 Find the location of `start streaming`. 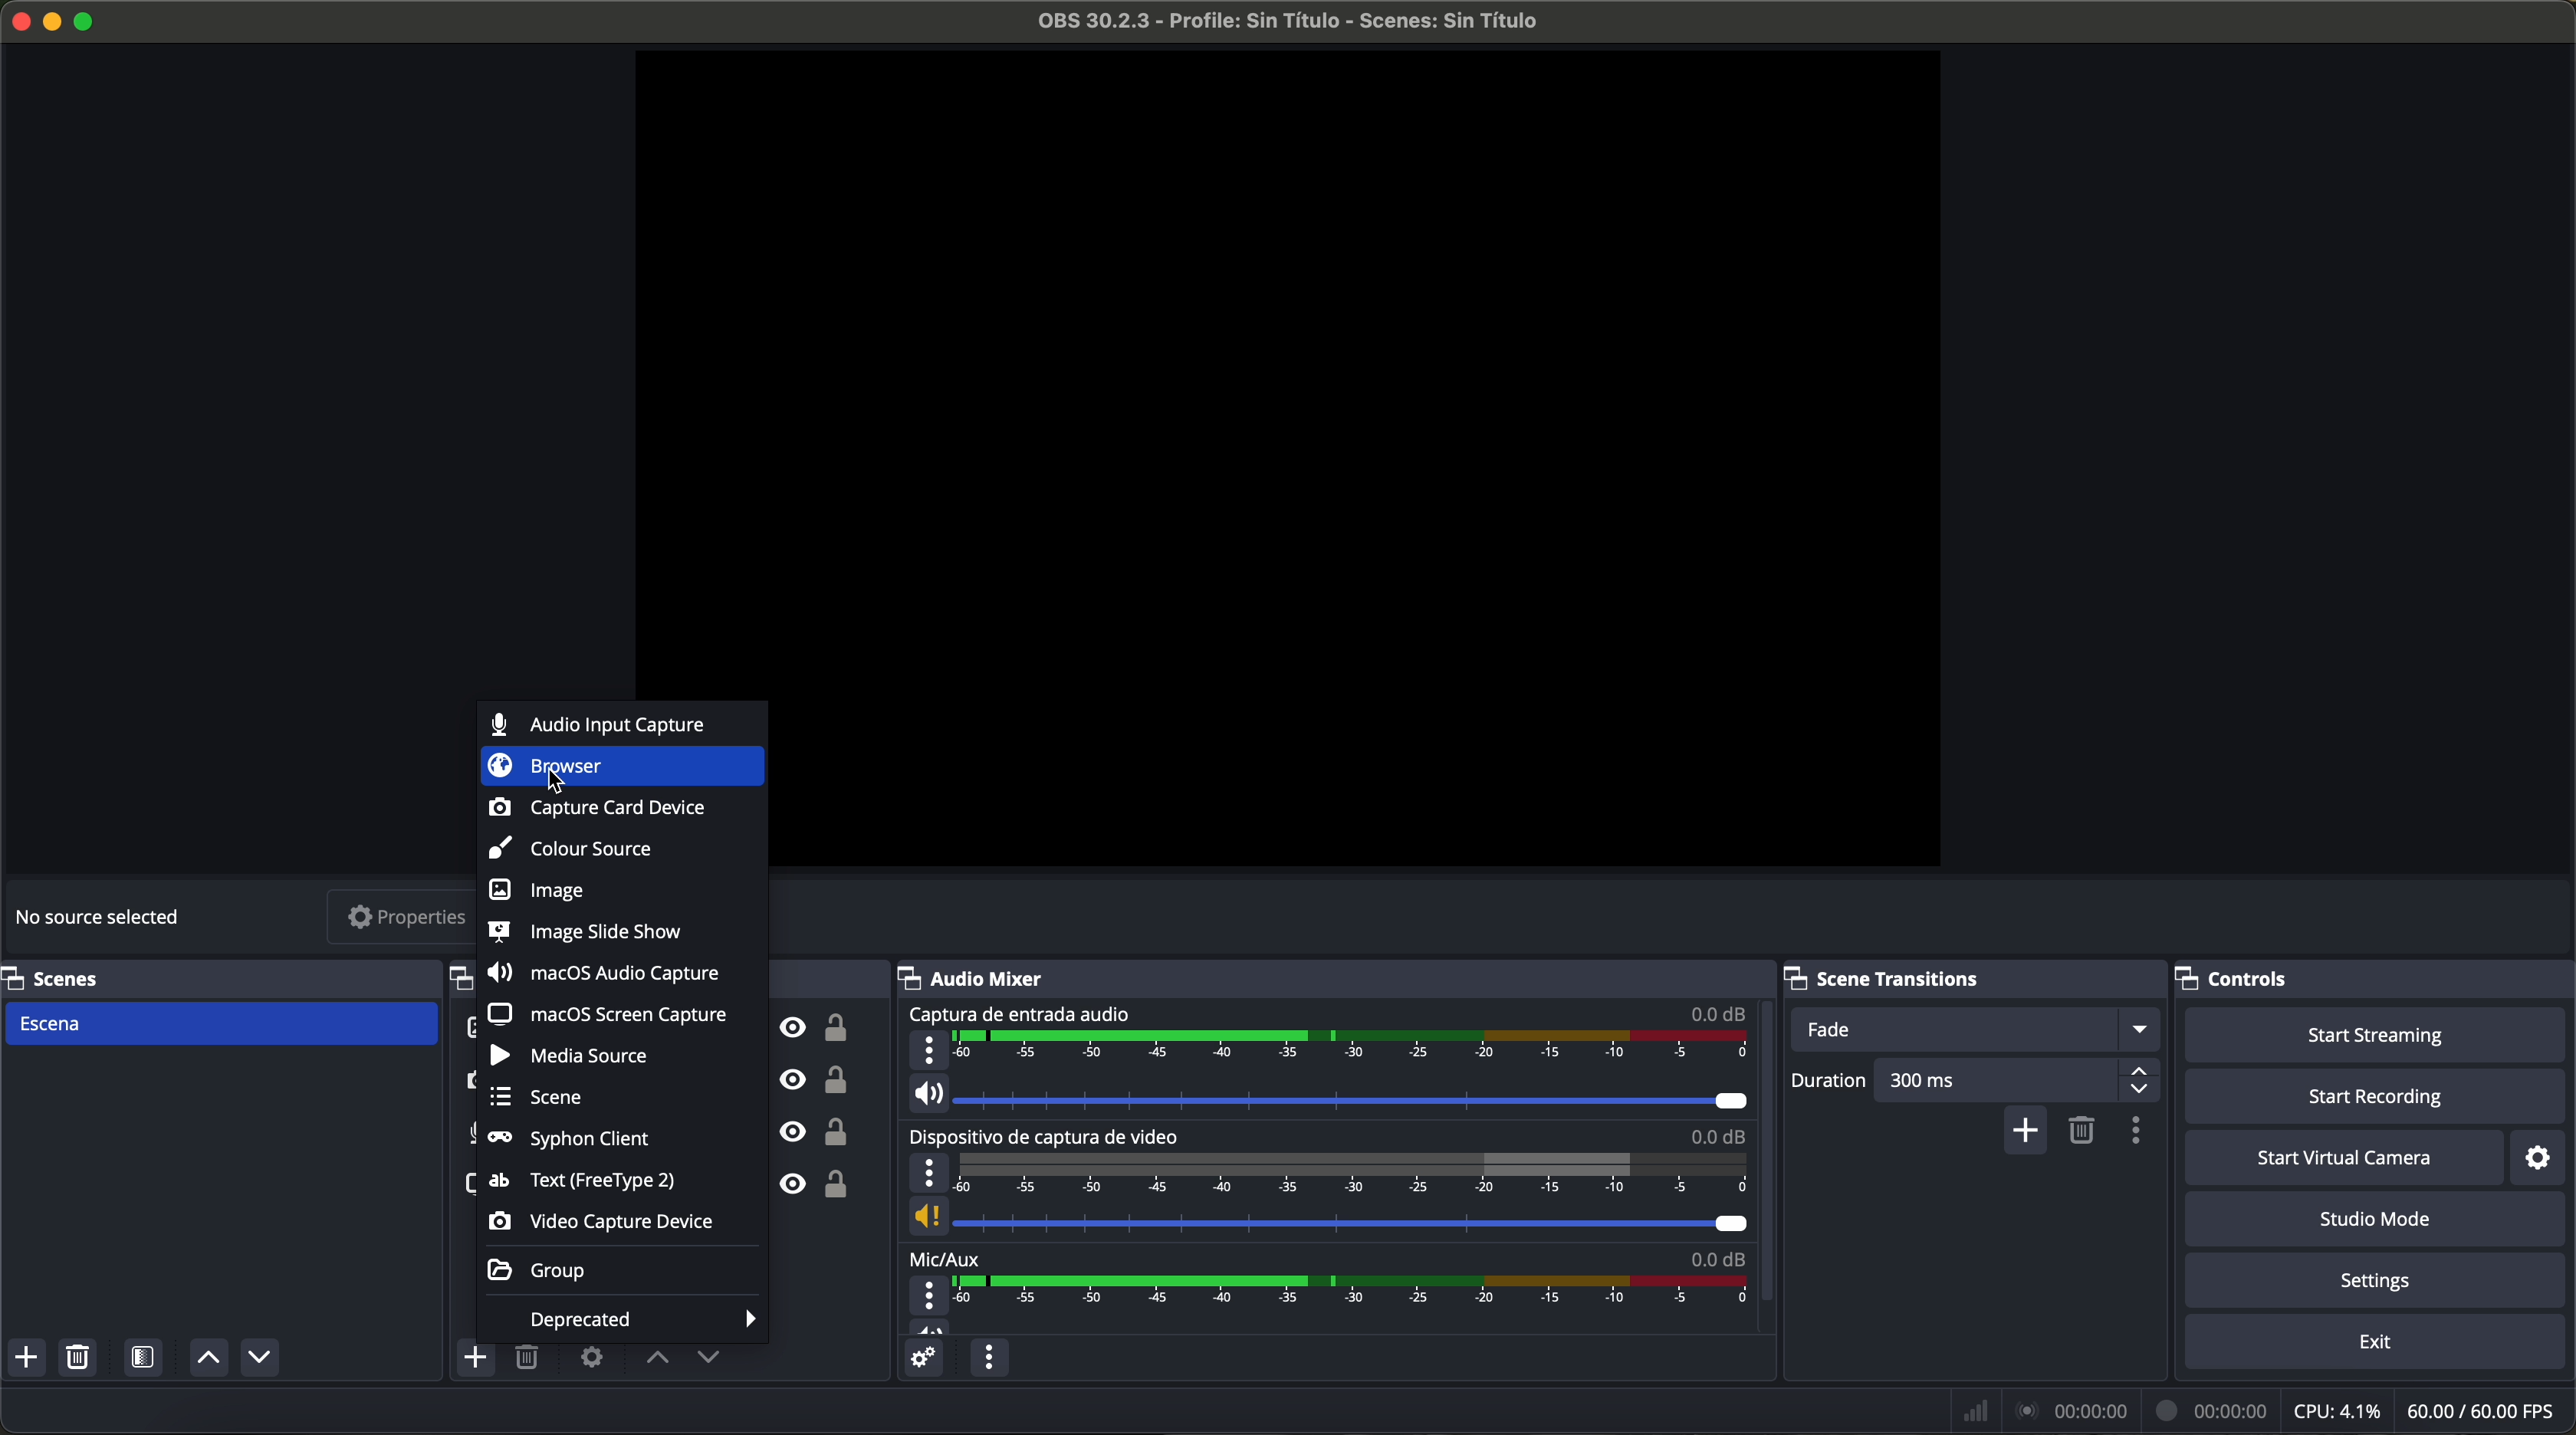

start streaming is located at coordinates (2376, 1033).